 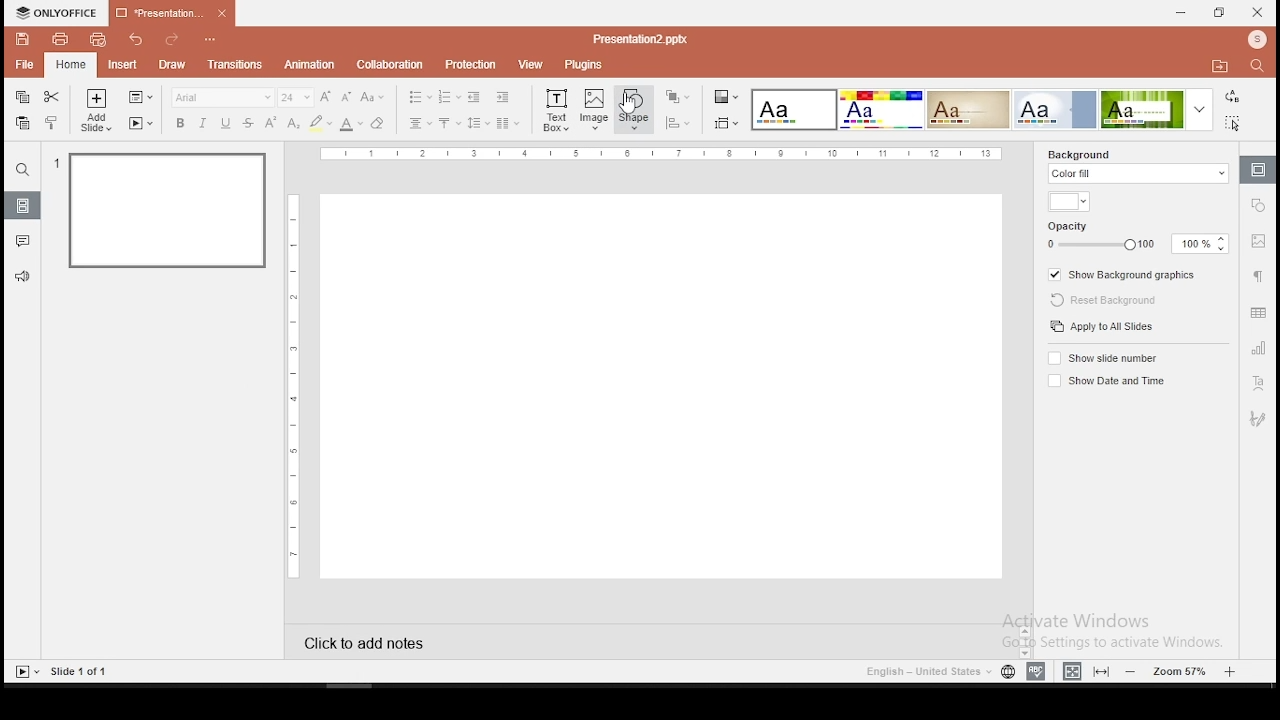 I want to click on select all, so click(x=1236, y=122).